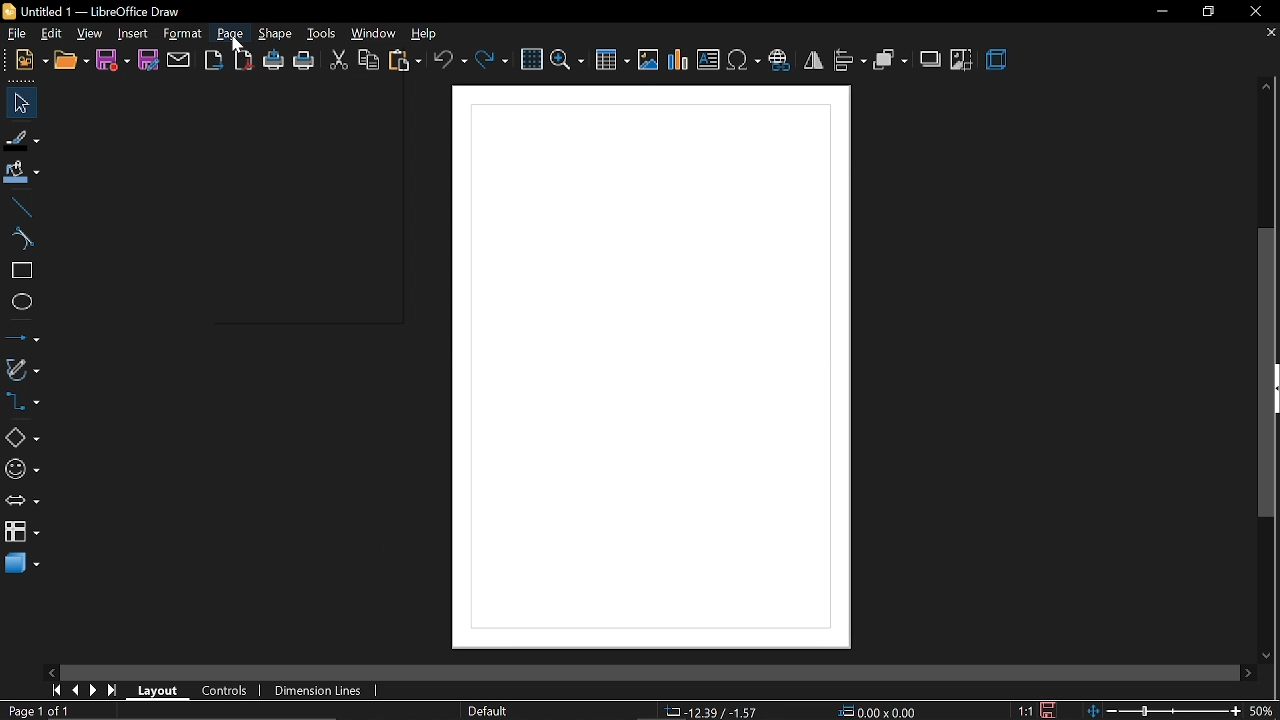  What do you see at coordinates (930, 60) in the screenshot?
I see `shadow` at bounding box center [930, 60].